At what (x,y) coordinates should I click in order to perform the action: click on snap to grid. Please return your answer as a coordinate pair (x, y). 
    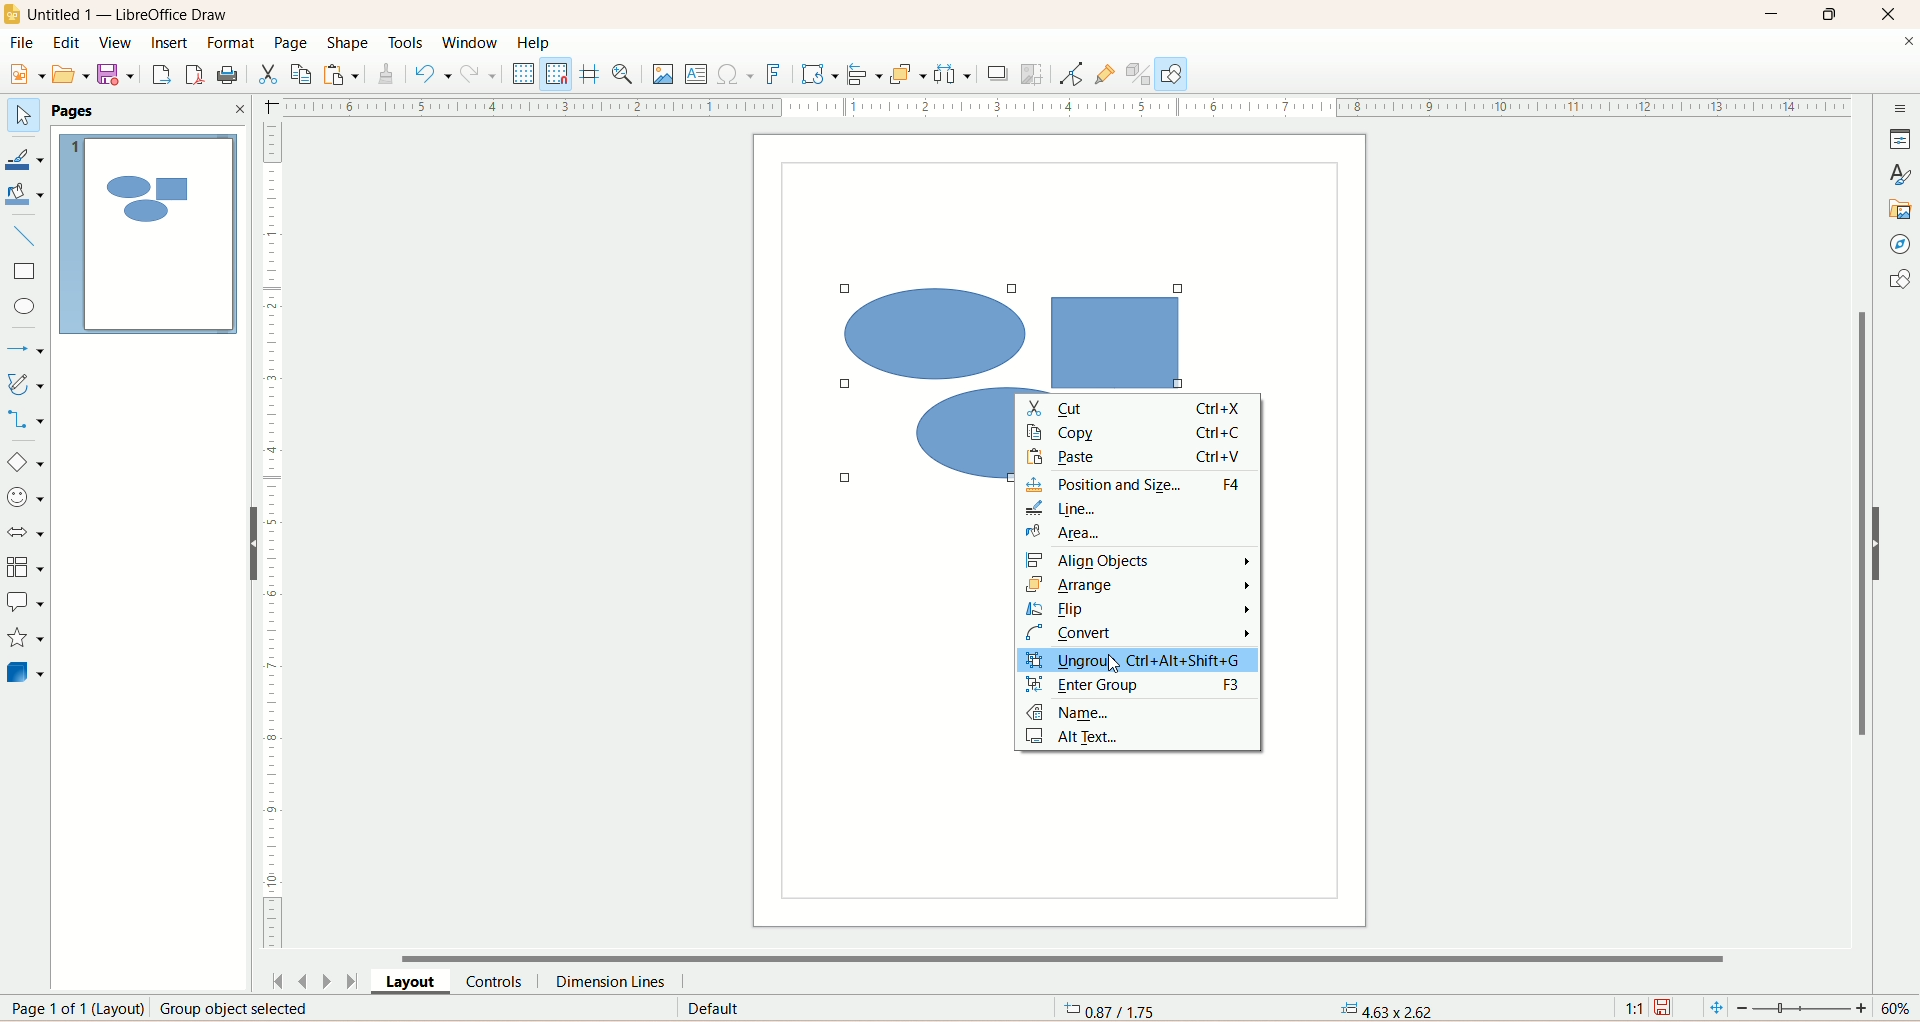
    Looking at the image, I should click on (559, 75).